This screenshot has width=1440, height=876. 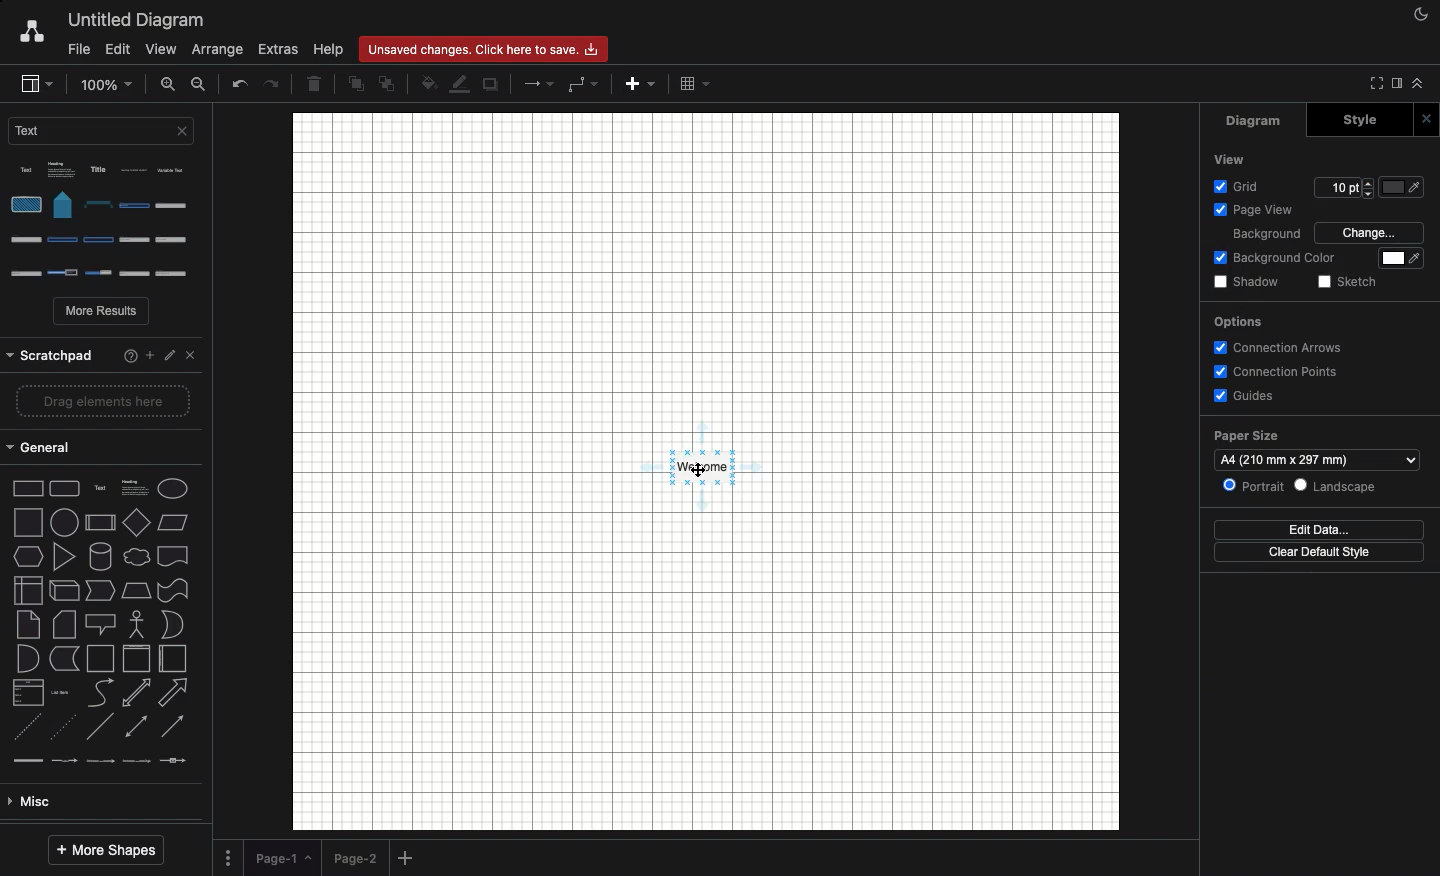 I want to click on Draw.io, so click(x=31, y=33).